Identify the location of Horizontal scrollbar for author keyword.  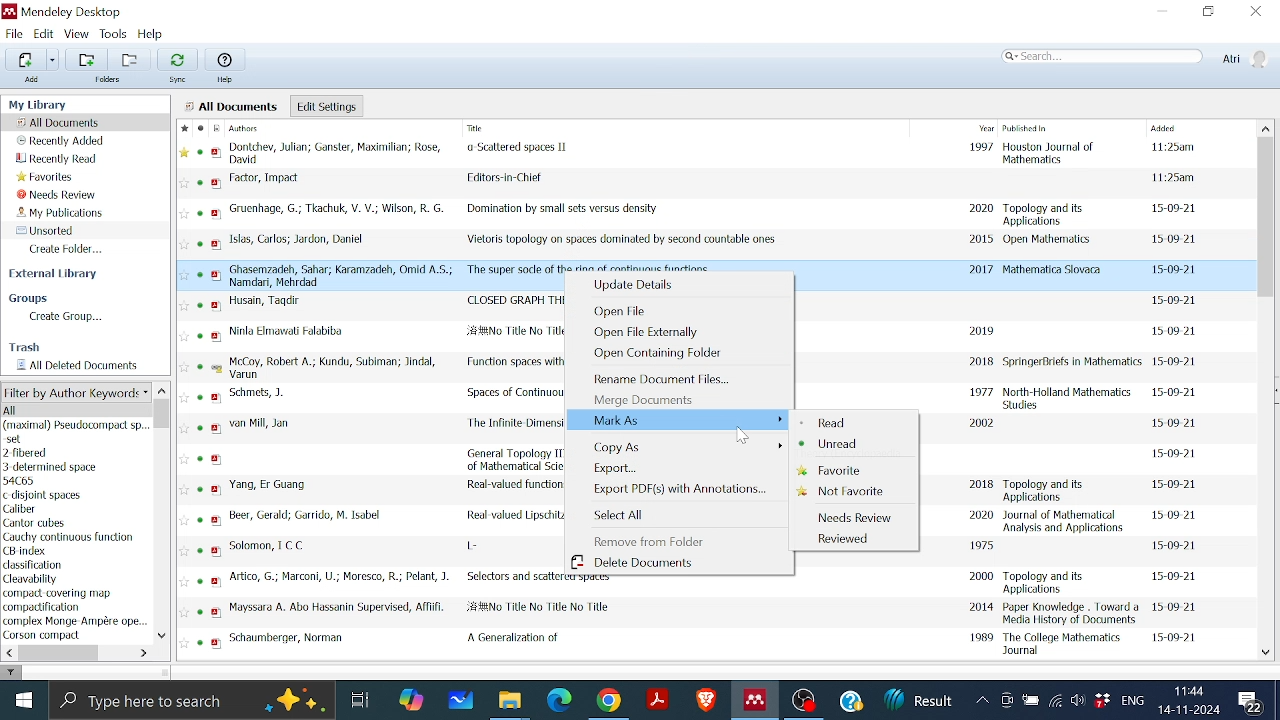
(59, 654).